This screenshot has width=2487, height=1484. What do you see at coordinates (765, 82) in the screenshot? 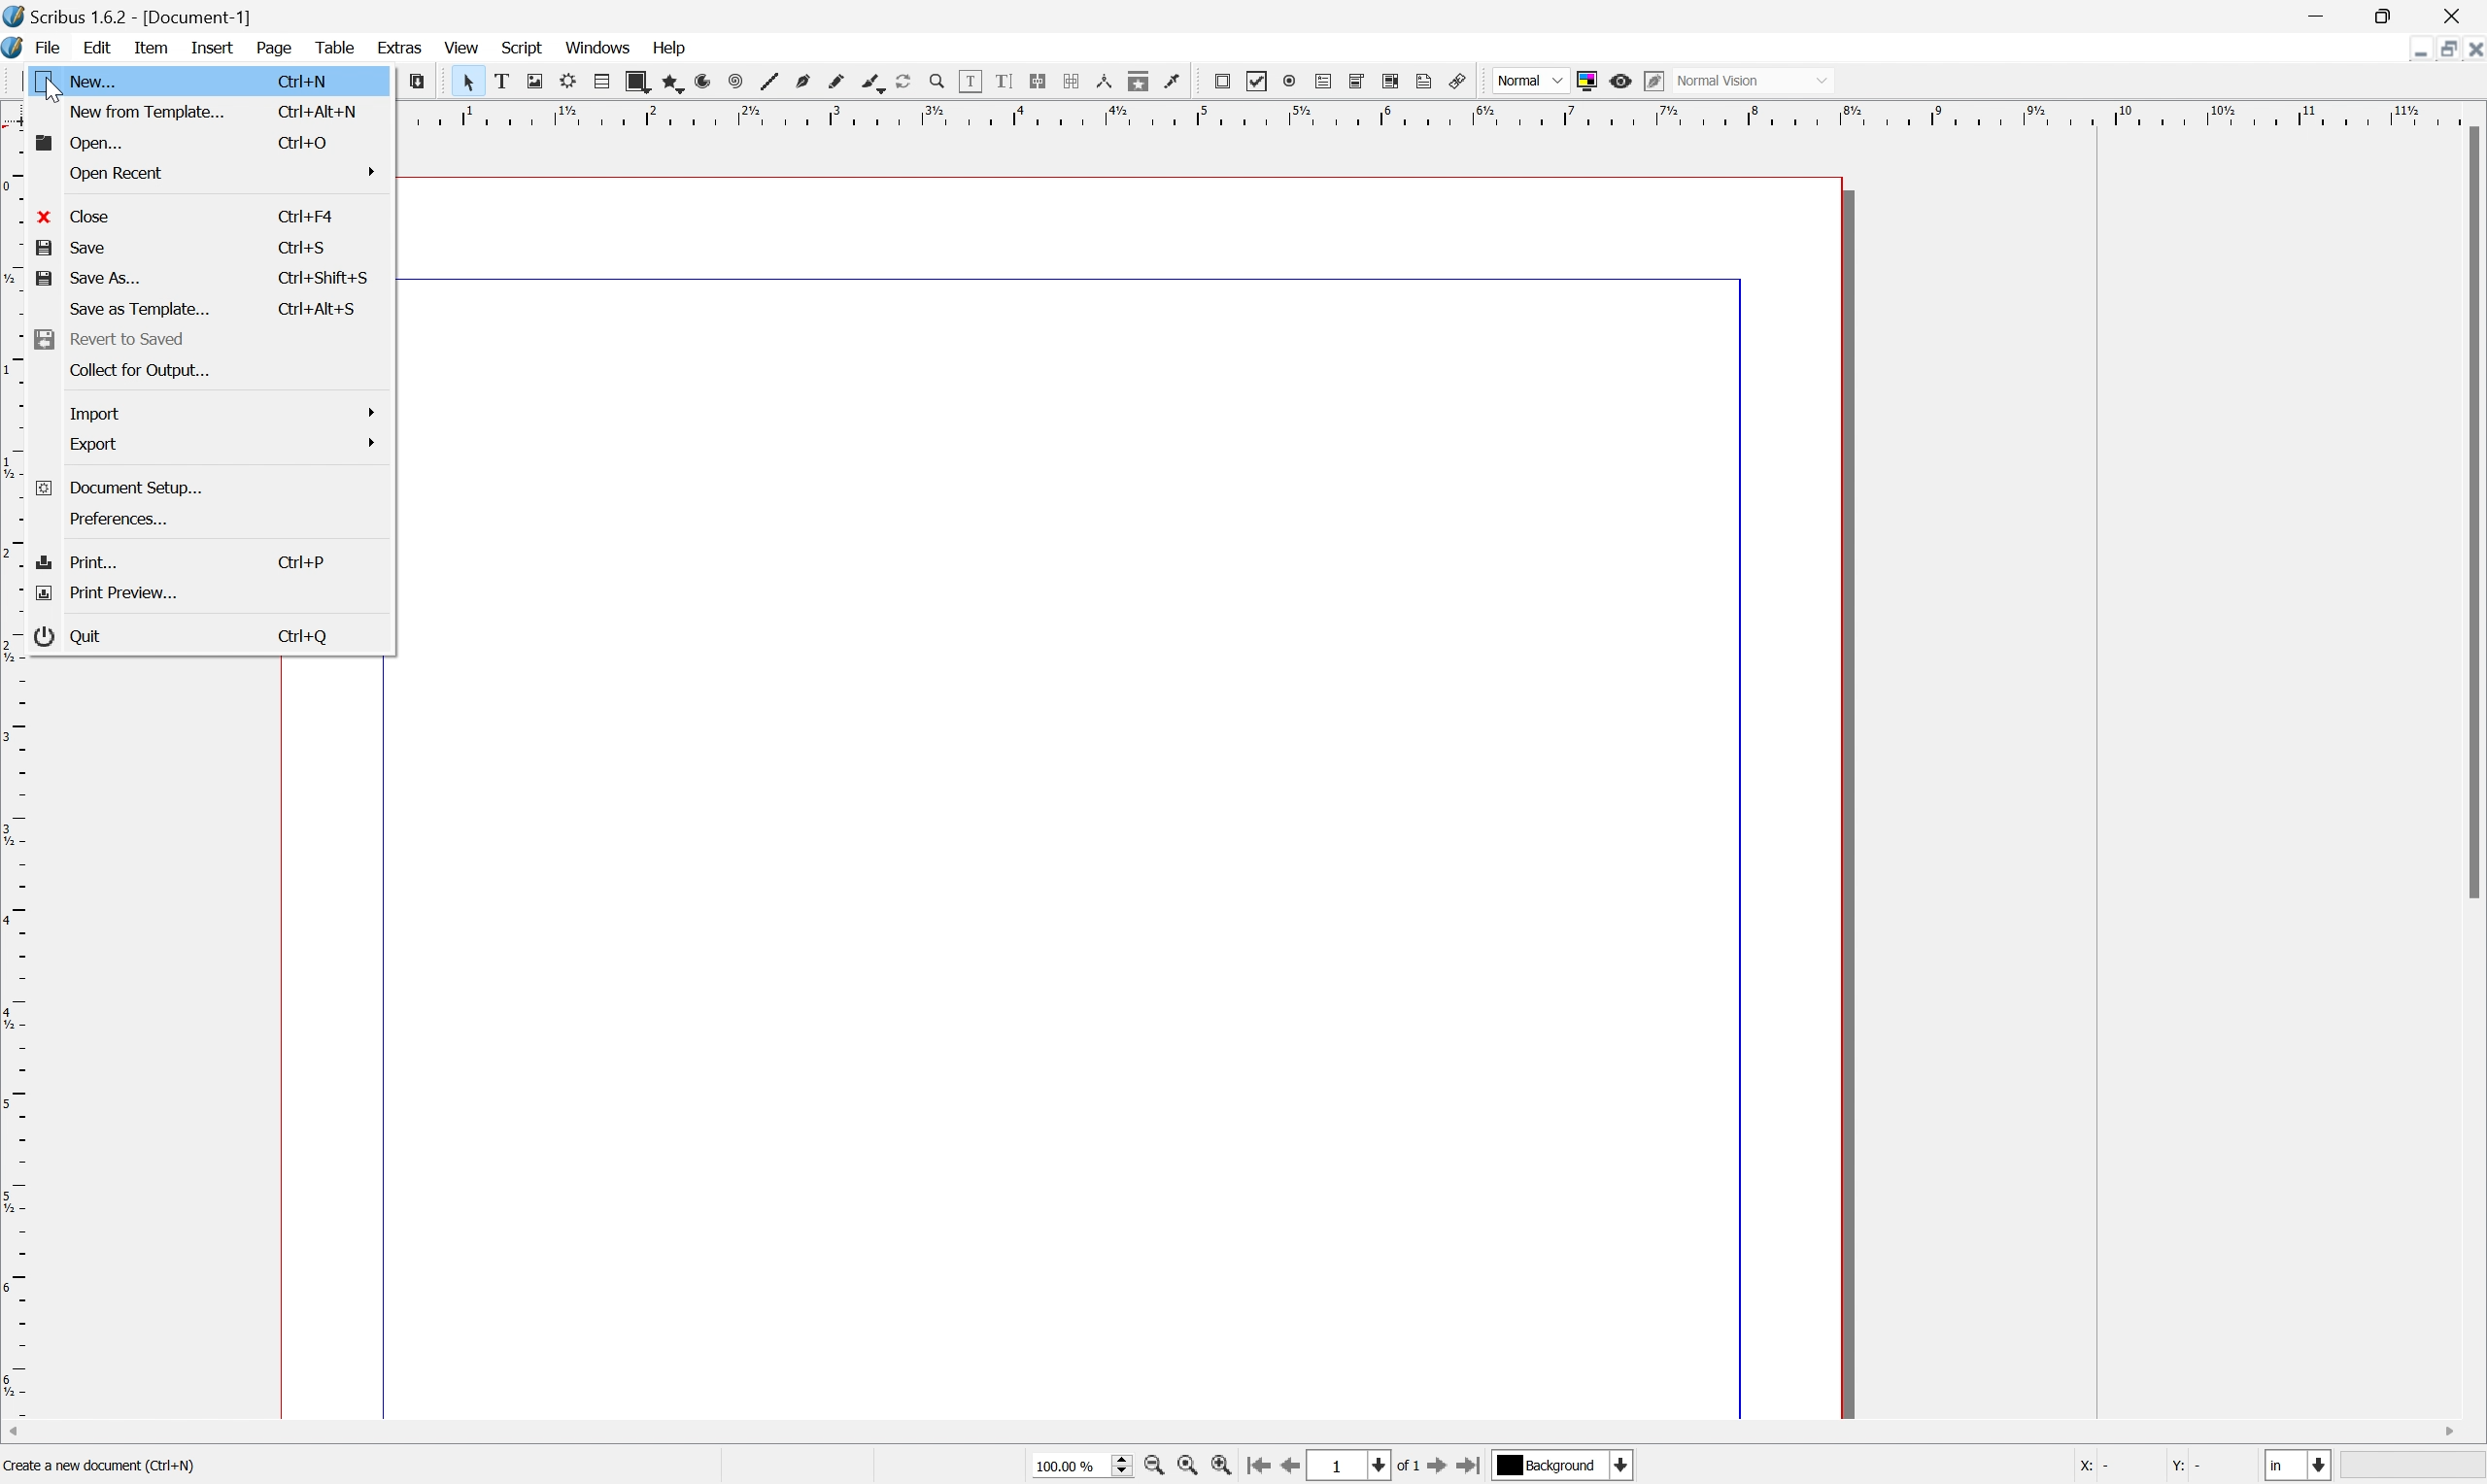
I see `Line` at bounding box center [765, 82].